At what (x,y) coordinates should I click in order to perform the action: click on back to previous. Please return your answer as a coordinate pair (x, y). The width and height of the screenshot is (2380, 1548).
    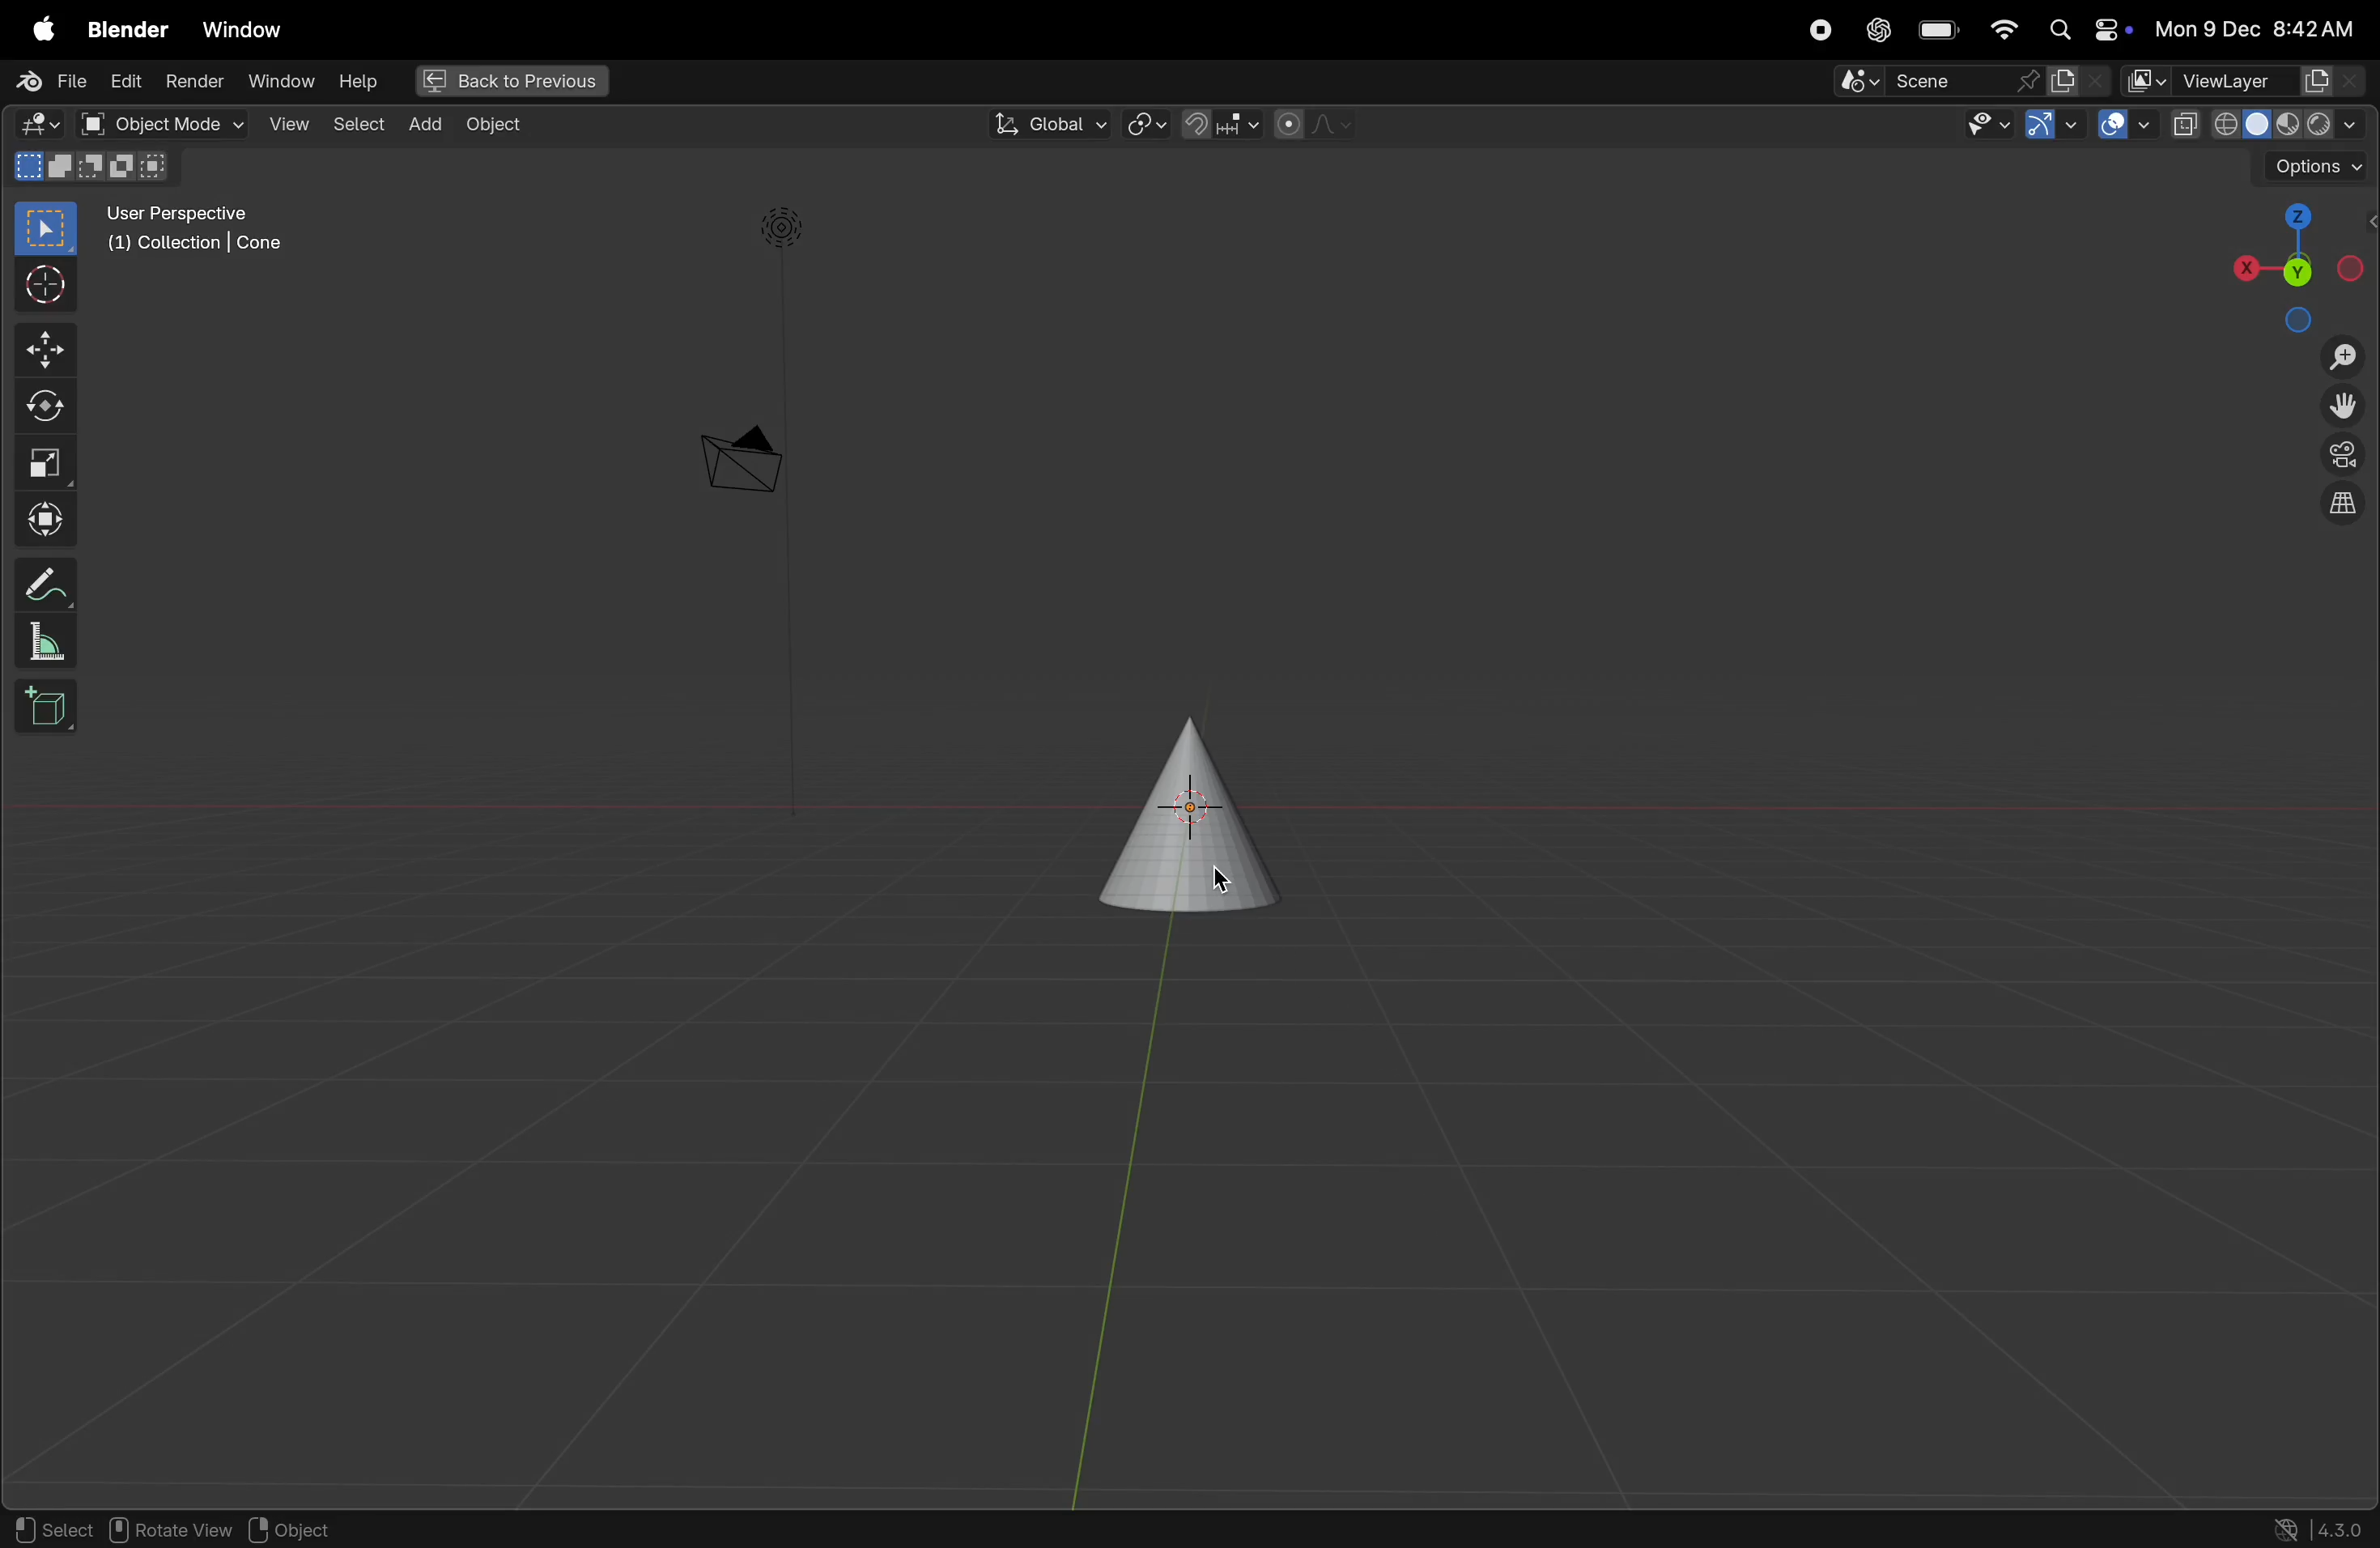
    Looking at the image, I should click on (514, 81).